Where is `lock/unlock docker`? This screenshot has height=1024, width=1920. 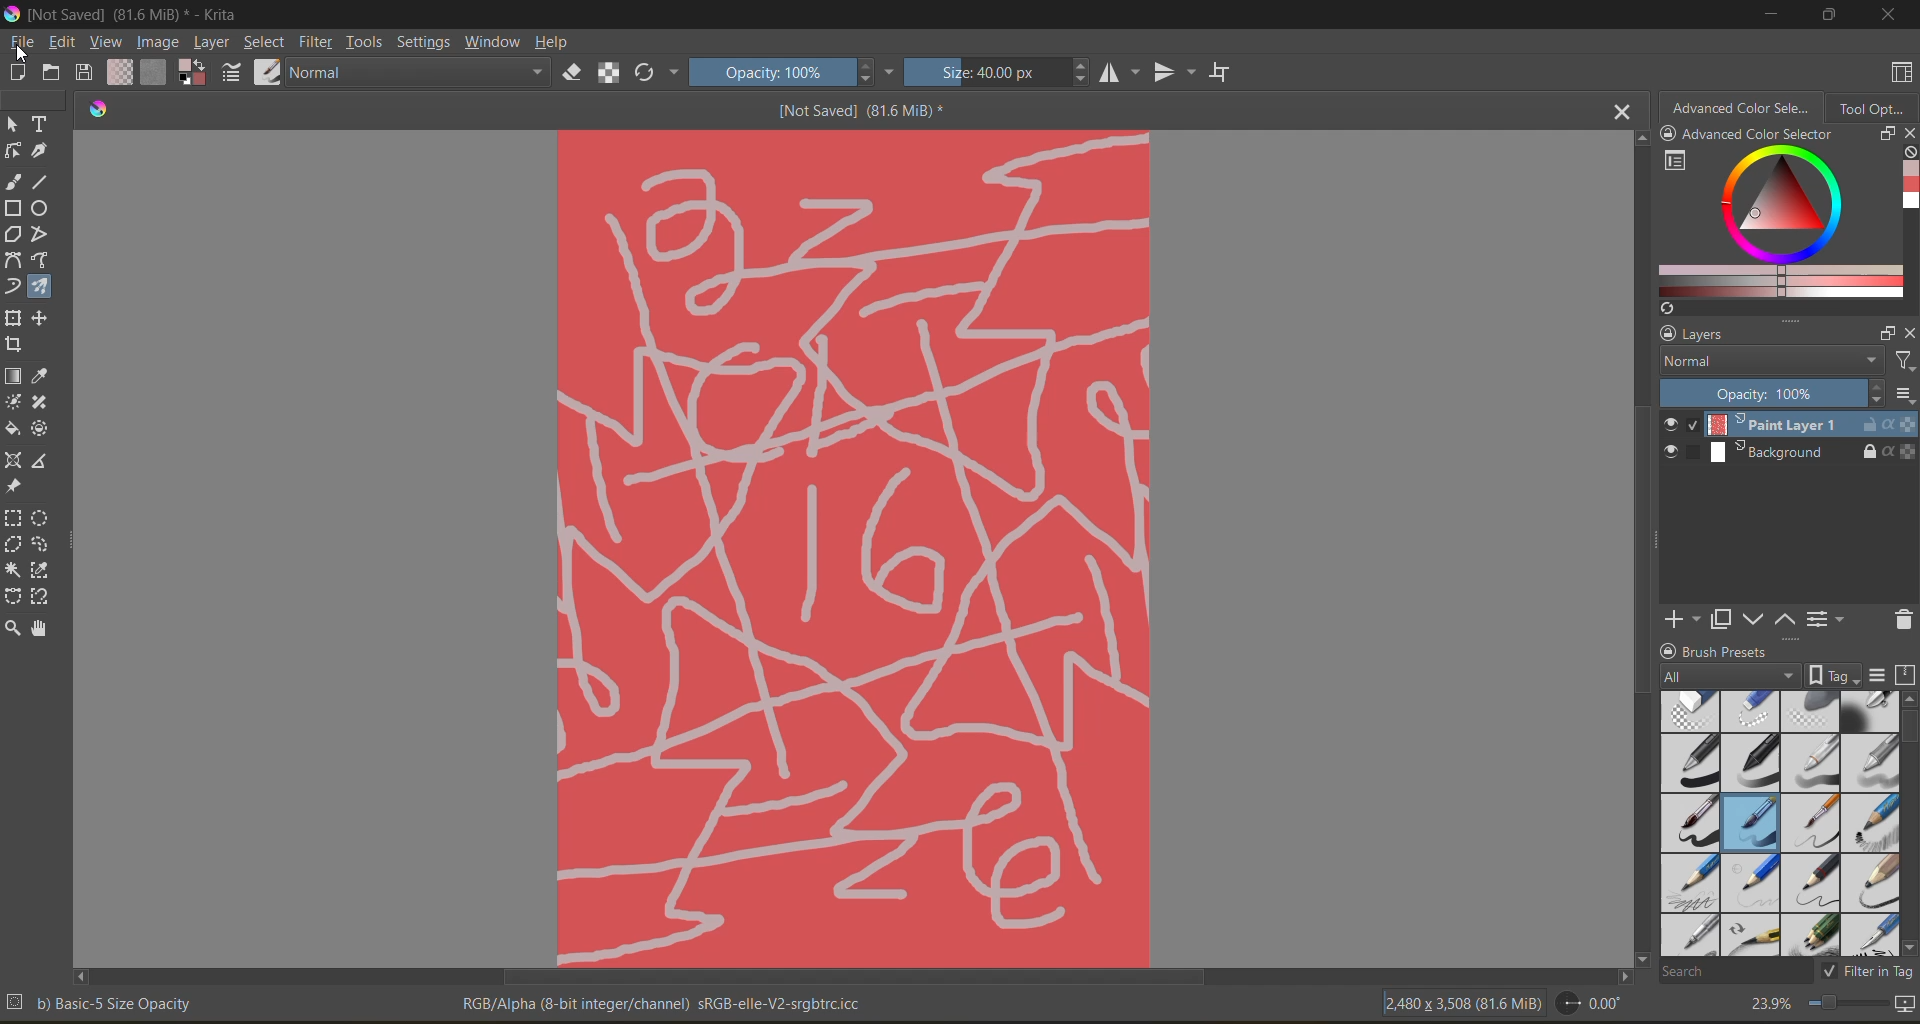
lock/unlock docker is located at coordinates (1663, 334).